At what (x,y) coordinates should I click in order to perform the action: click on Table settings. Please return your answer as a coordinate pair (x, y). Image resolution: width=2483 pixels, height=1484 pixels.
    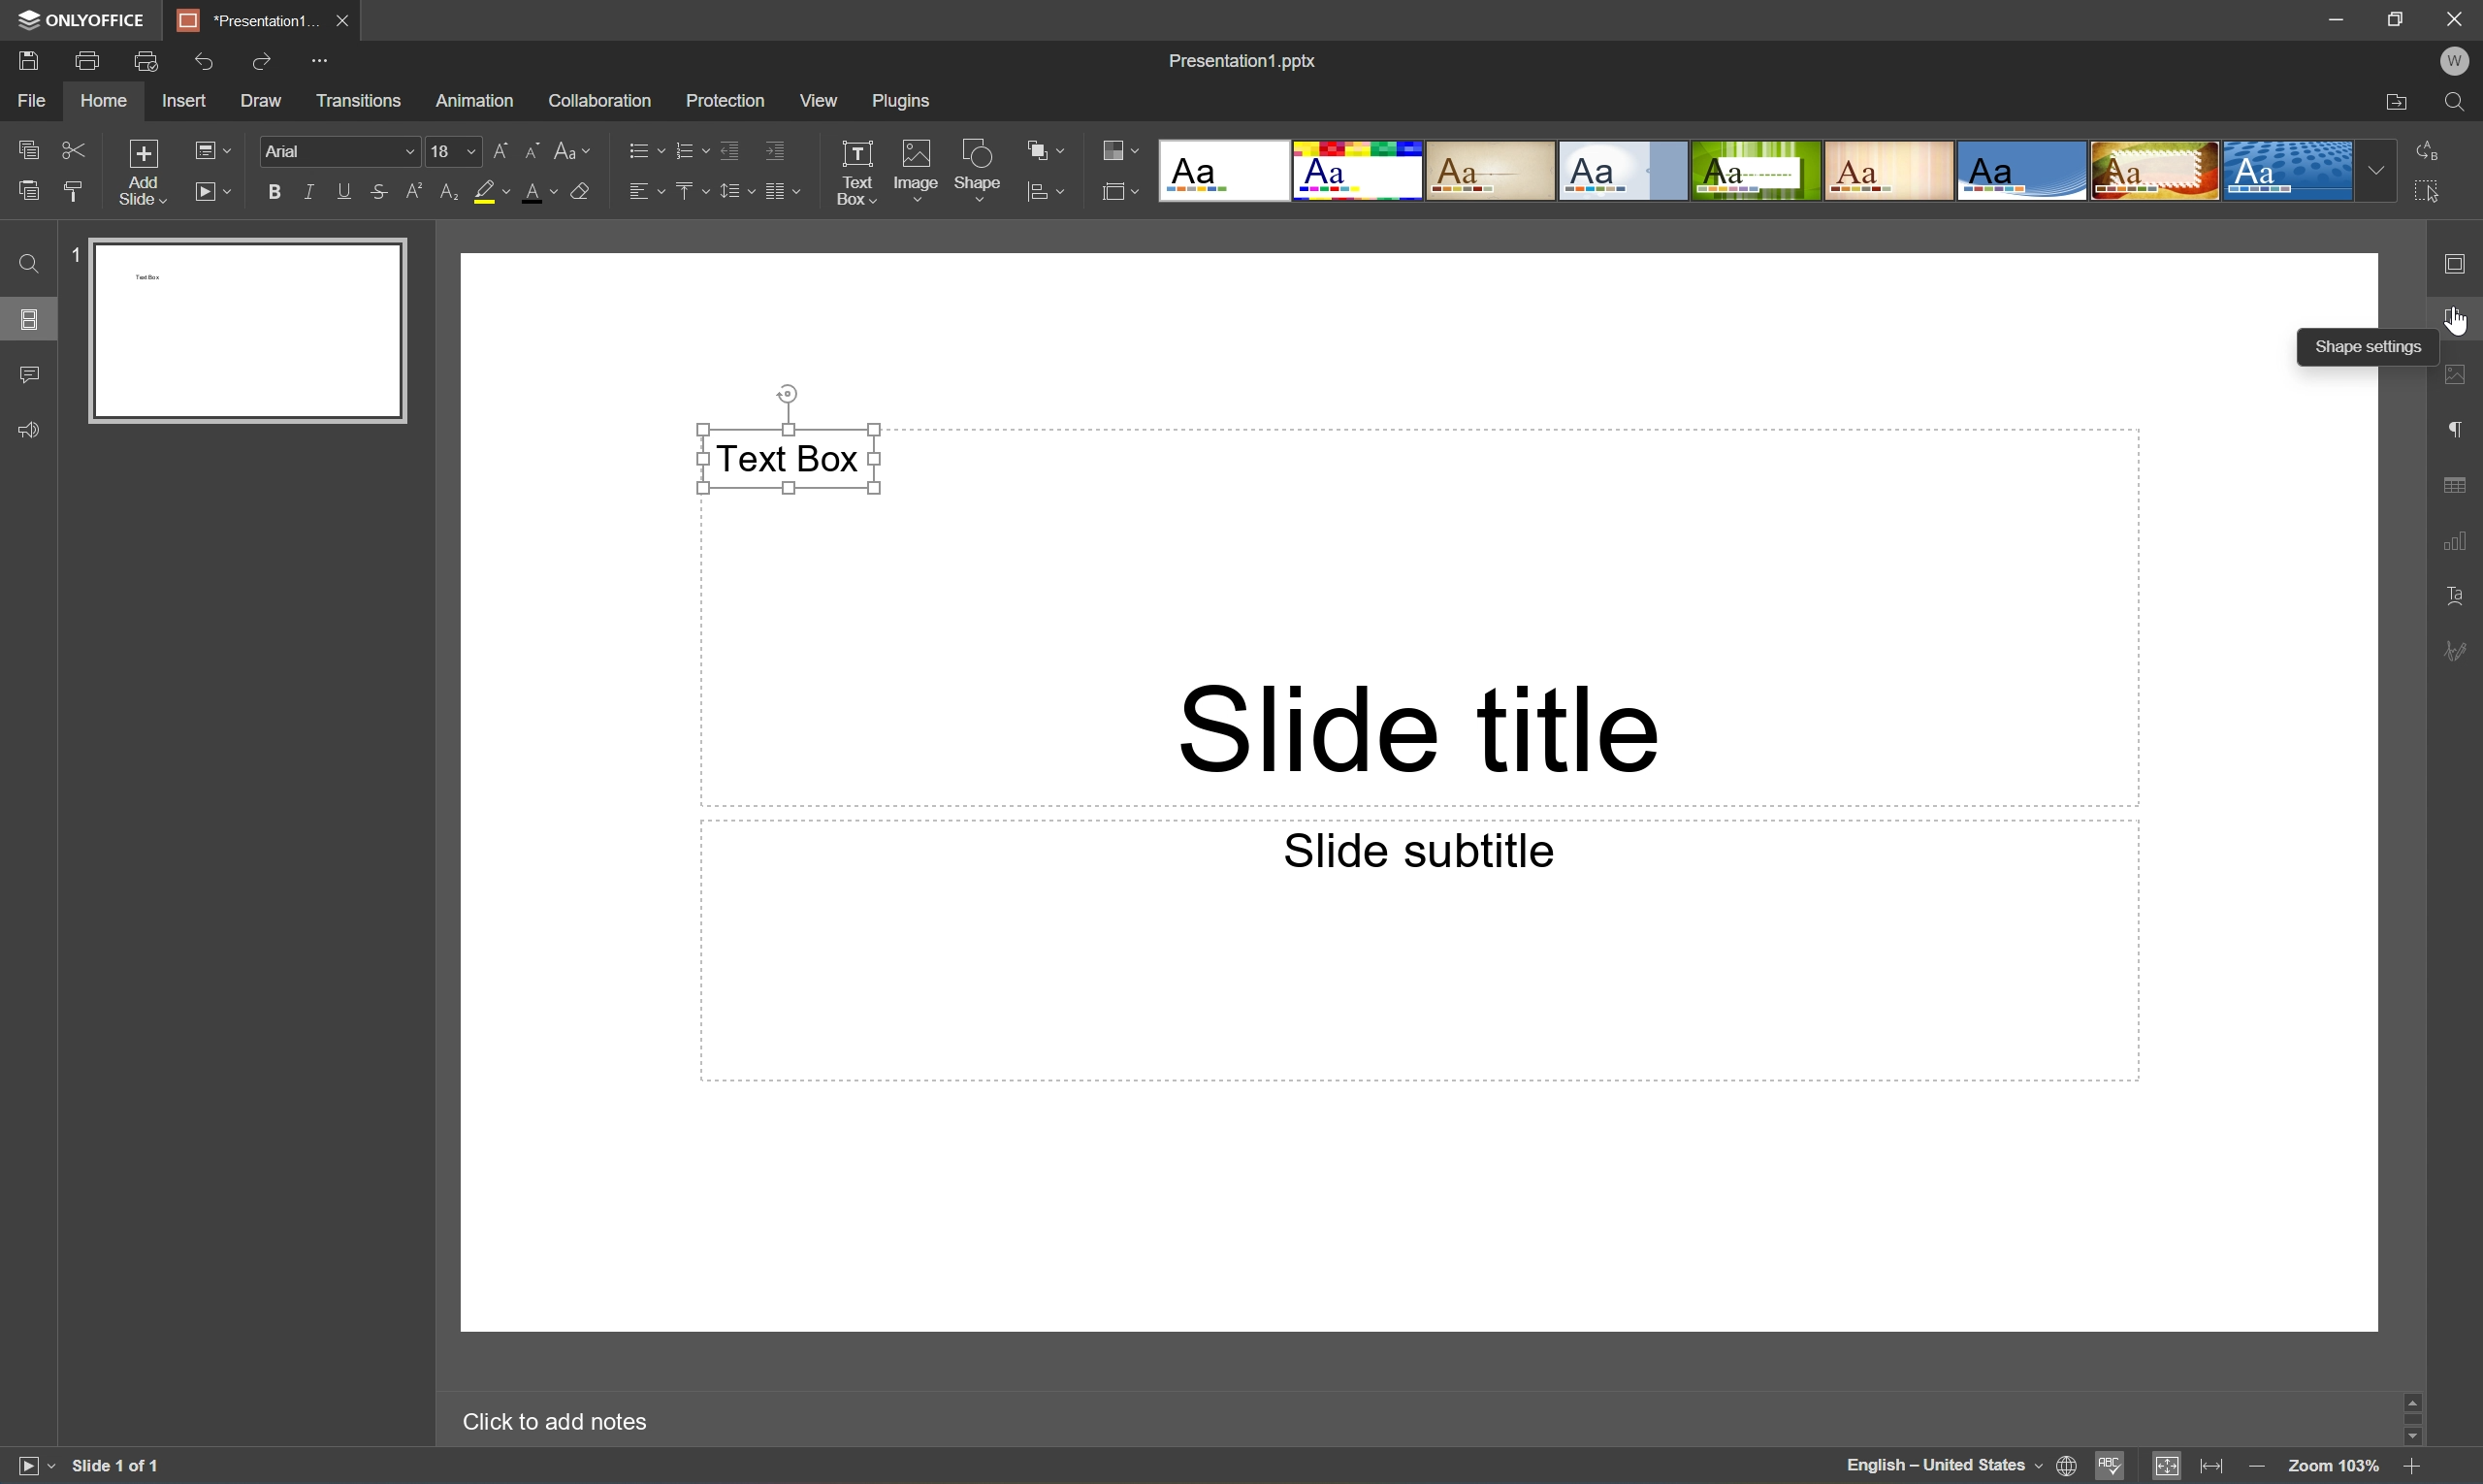
    Looking at the image, I should click on (2464, 483).